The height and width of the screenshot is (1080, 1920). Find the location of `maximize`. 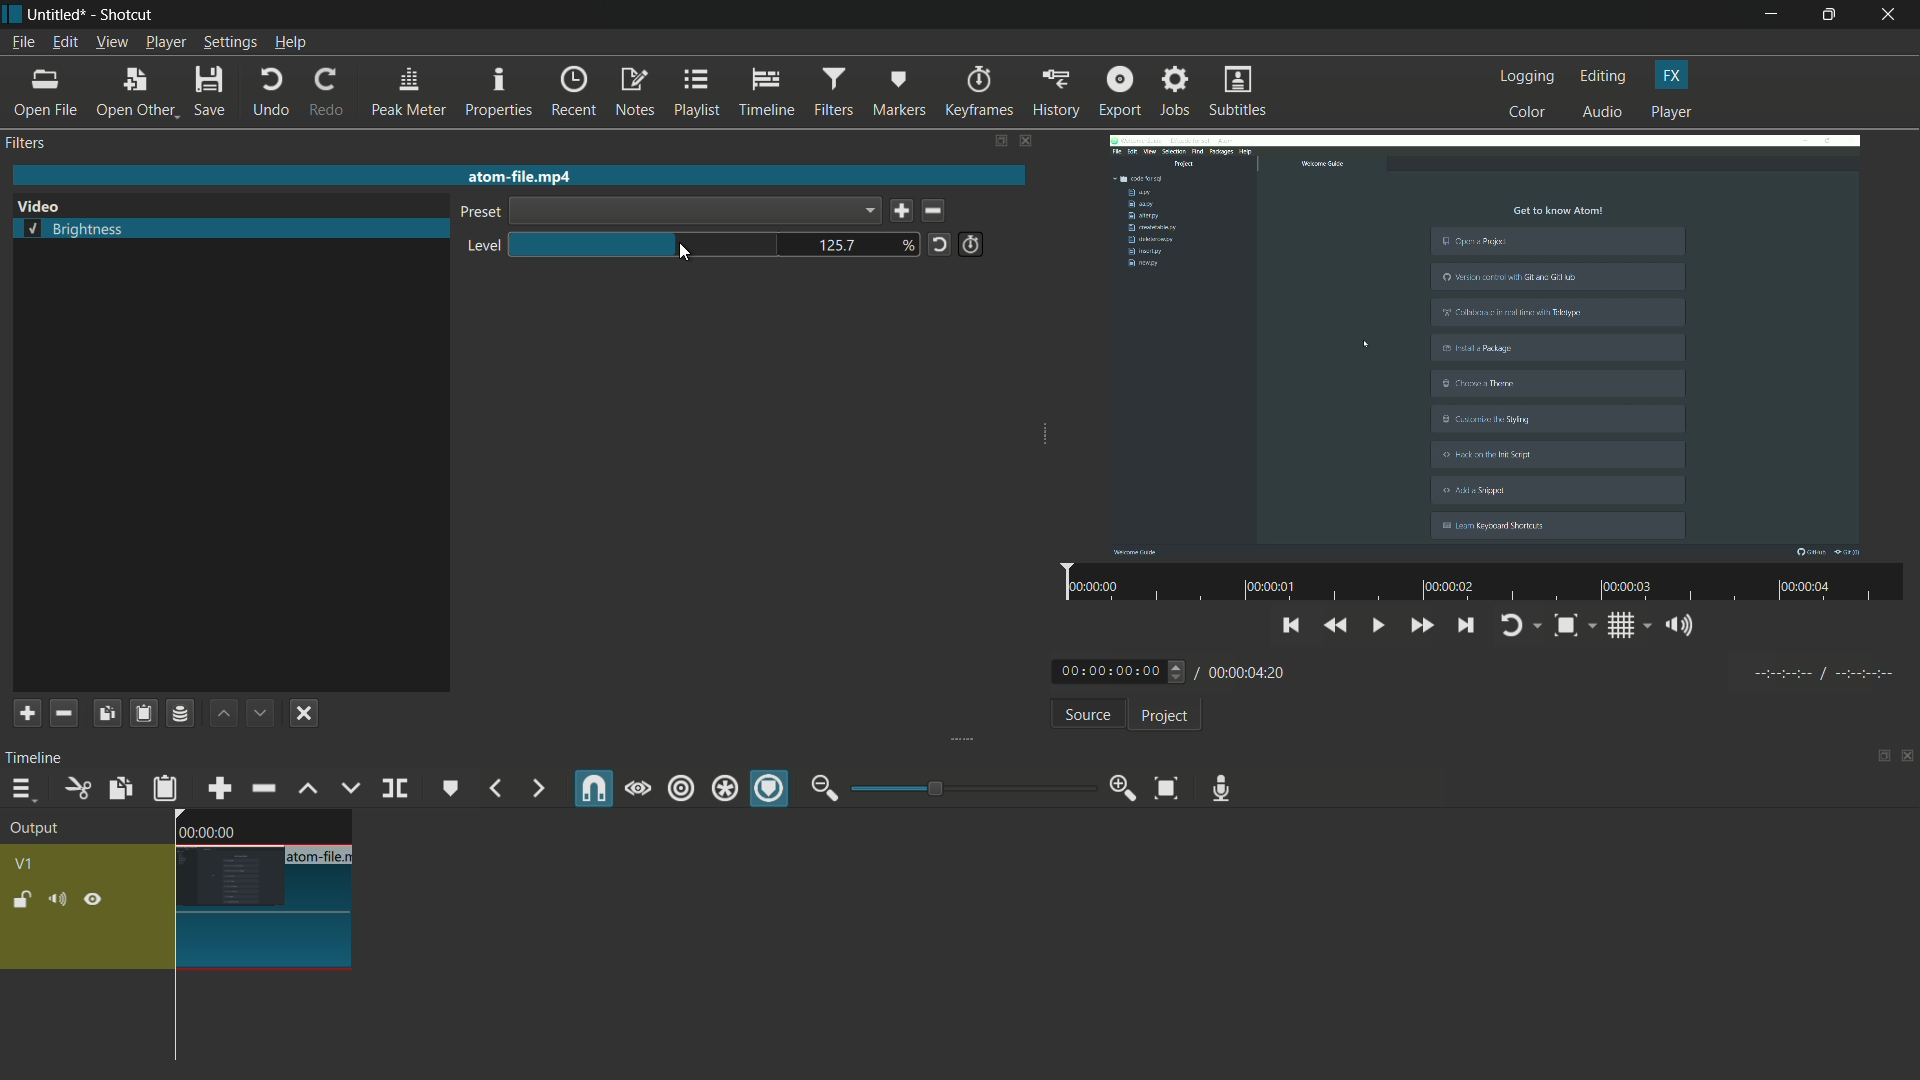

maximize is located at coordinates (1832, 15).